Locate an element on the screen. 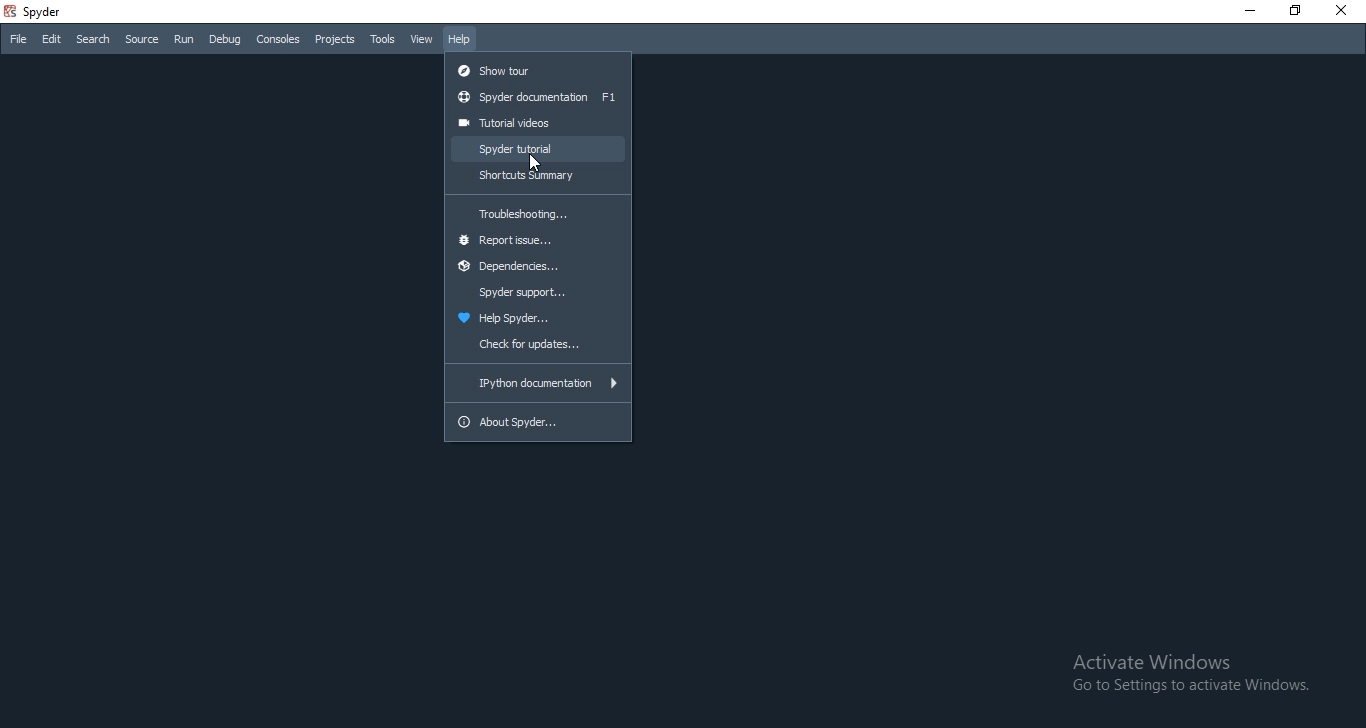 The image size is (1366, 728). dependencies is located at coordinates (536, 269).